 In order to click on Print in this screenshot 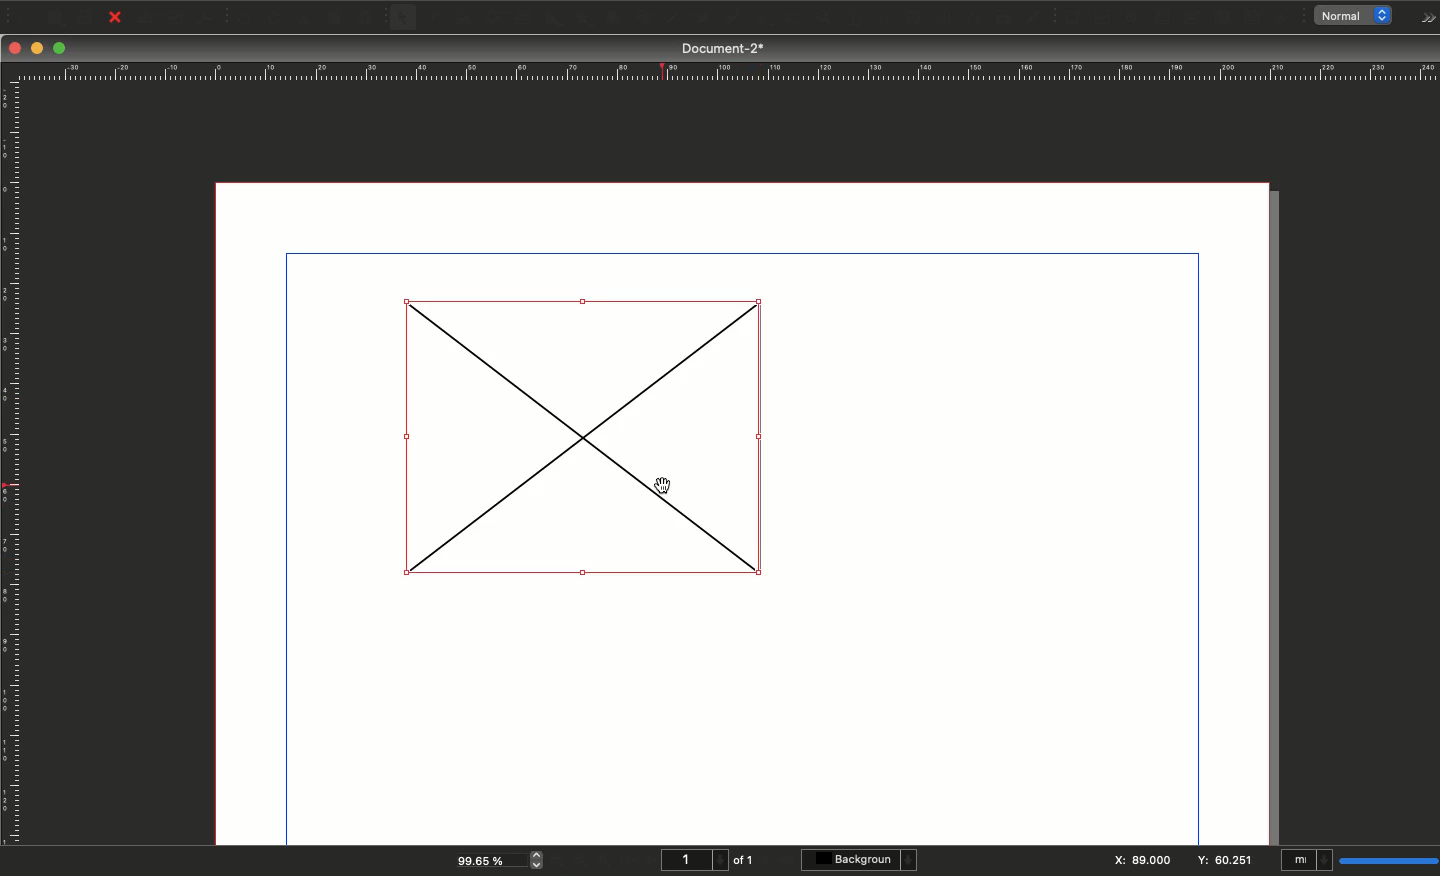, I will do `click(146, 18)`.